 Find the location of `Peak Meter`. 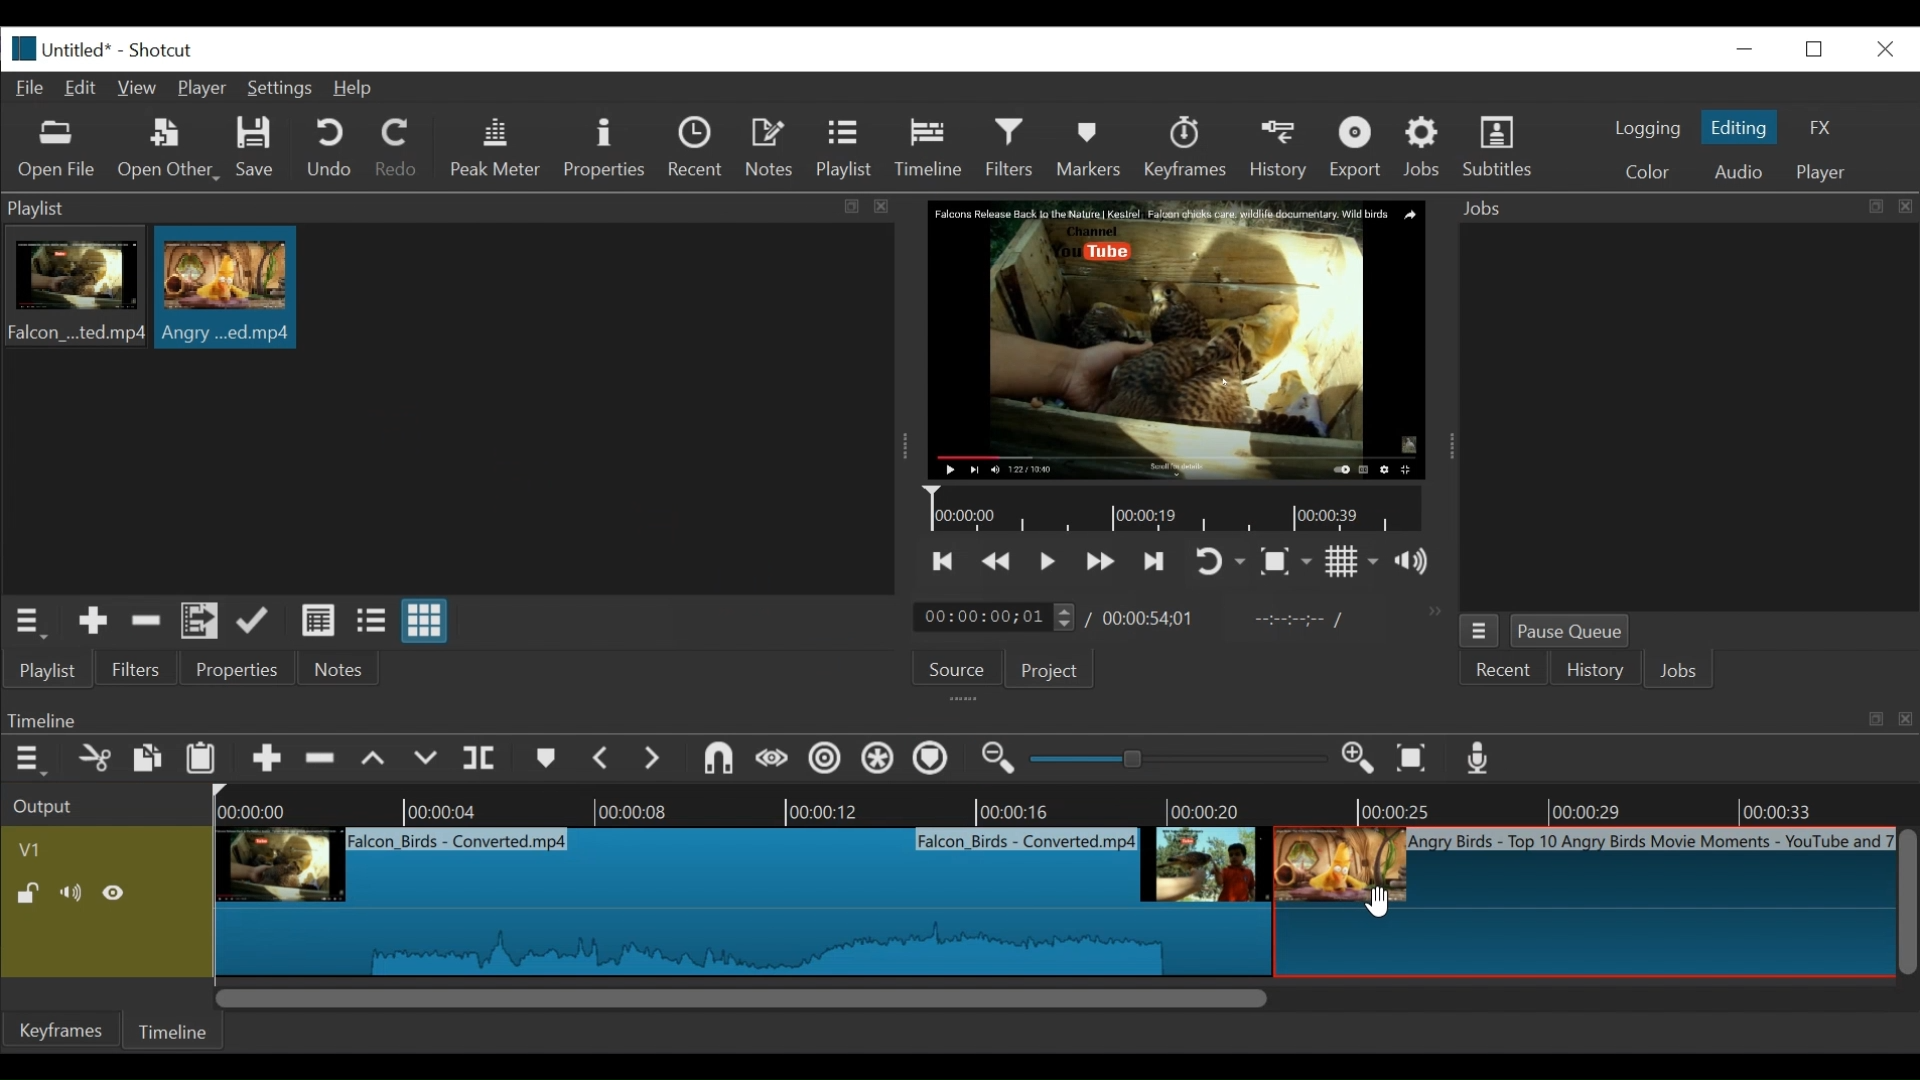

Peak Meter is located at coordinates (499, 148).